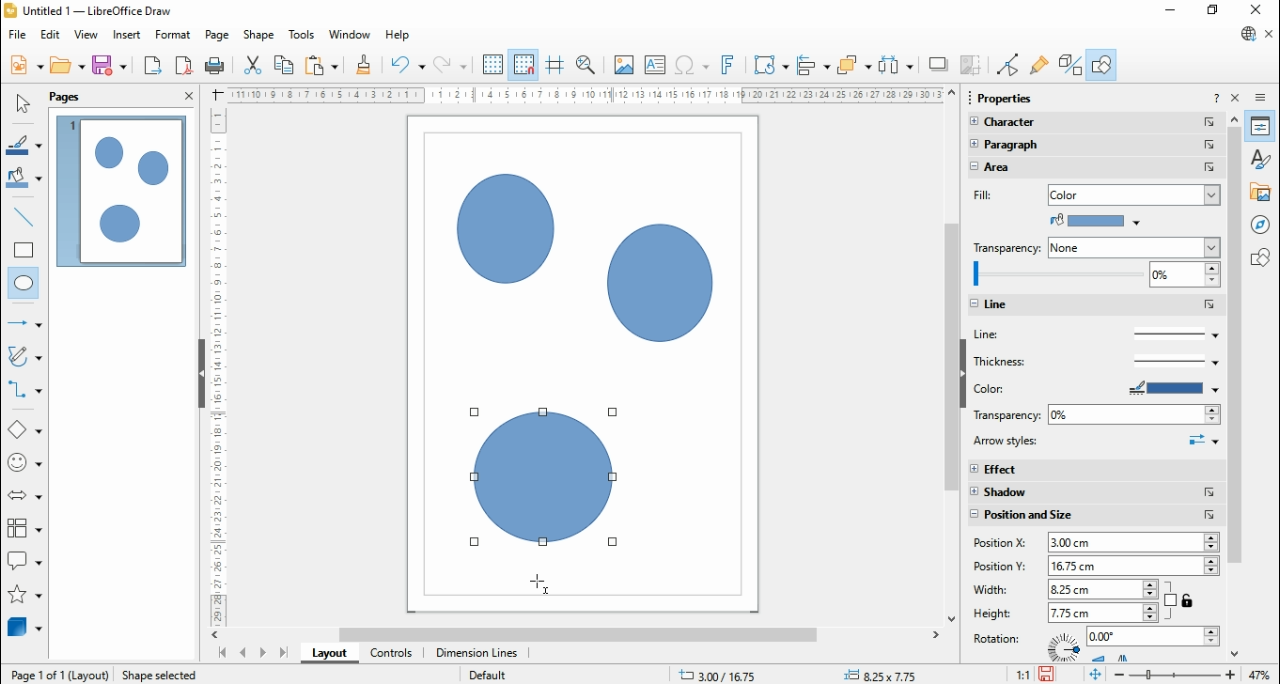 This screenshot has width=1280, height=684. I want to click on layout, so click(328, 653).